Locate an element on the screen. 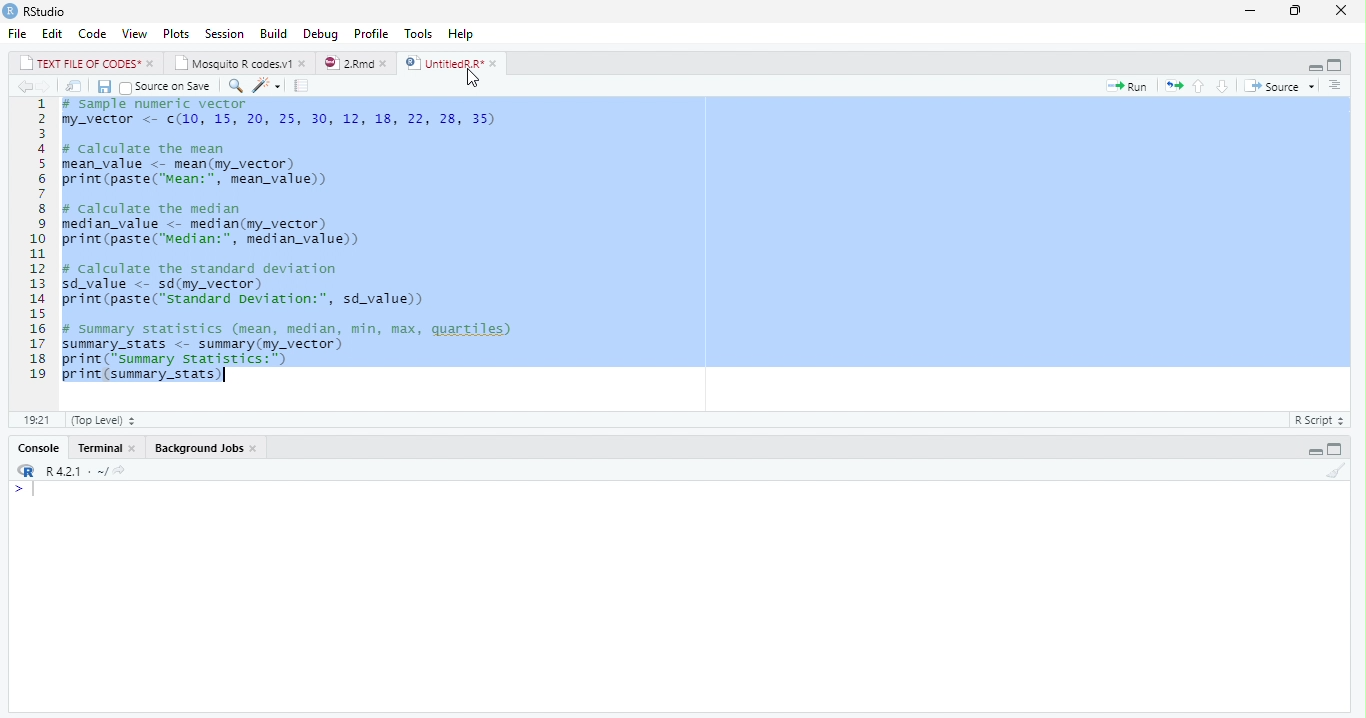 The height and width of the screenshot is (718, 1366). maximize is located at coordinates (1298, 12).